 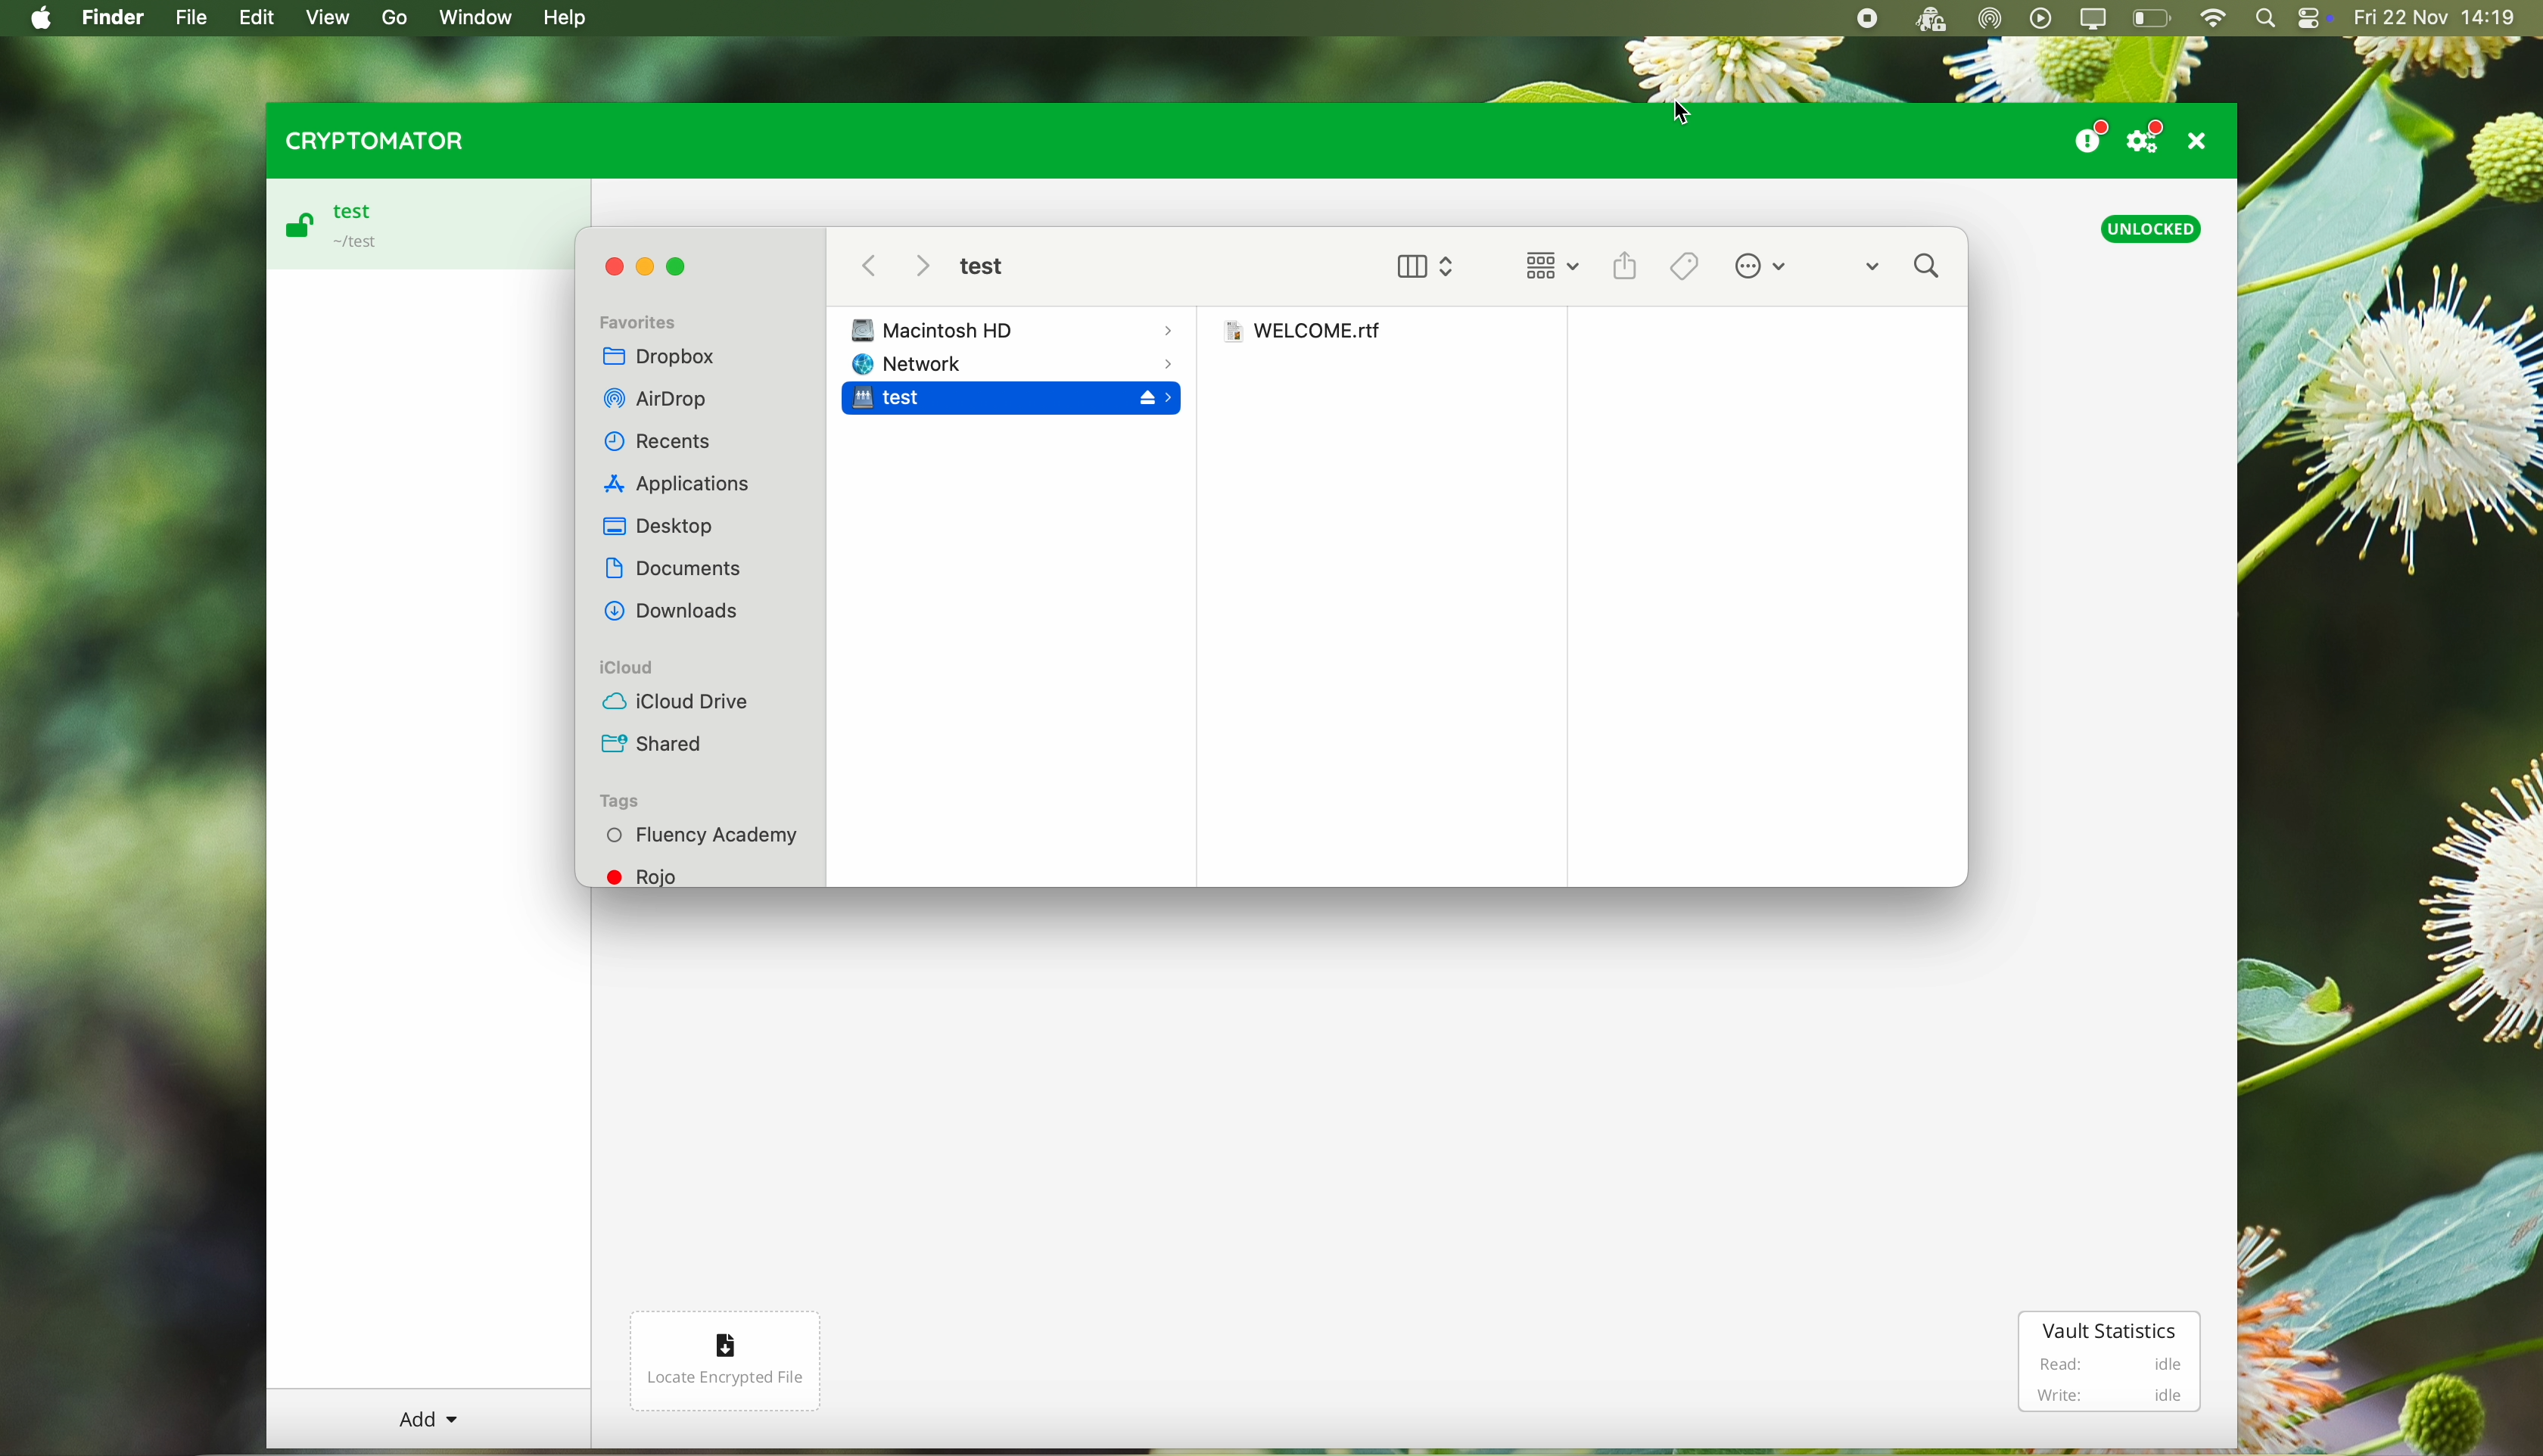 I want to click on performed task, so click(x=1762, y=267).